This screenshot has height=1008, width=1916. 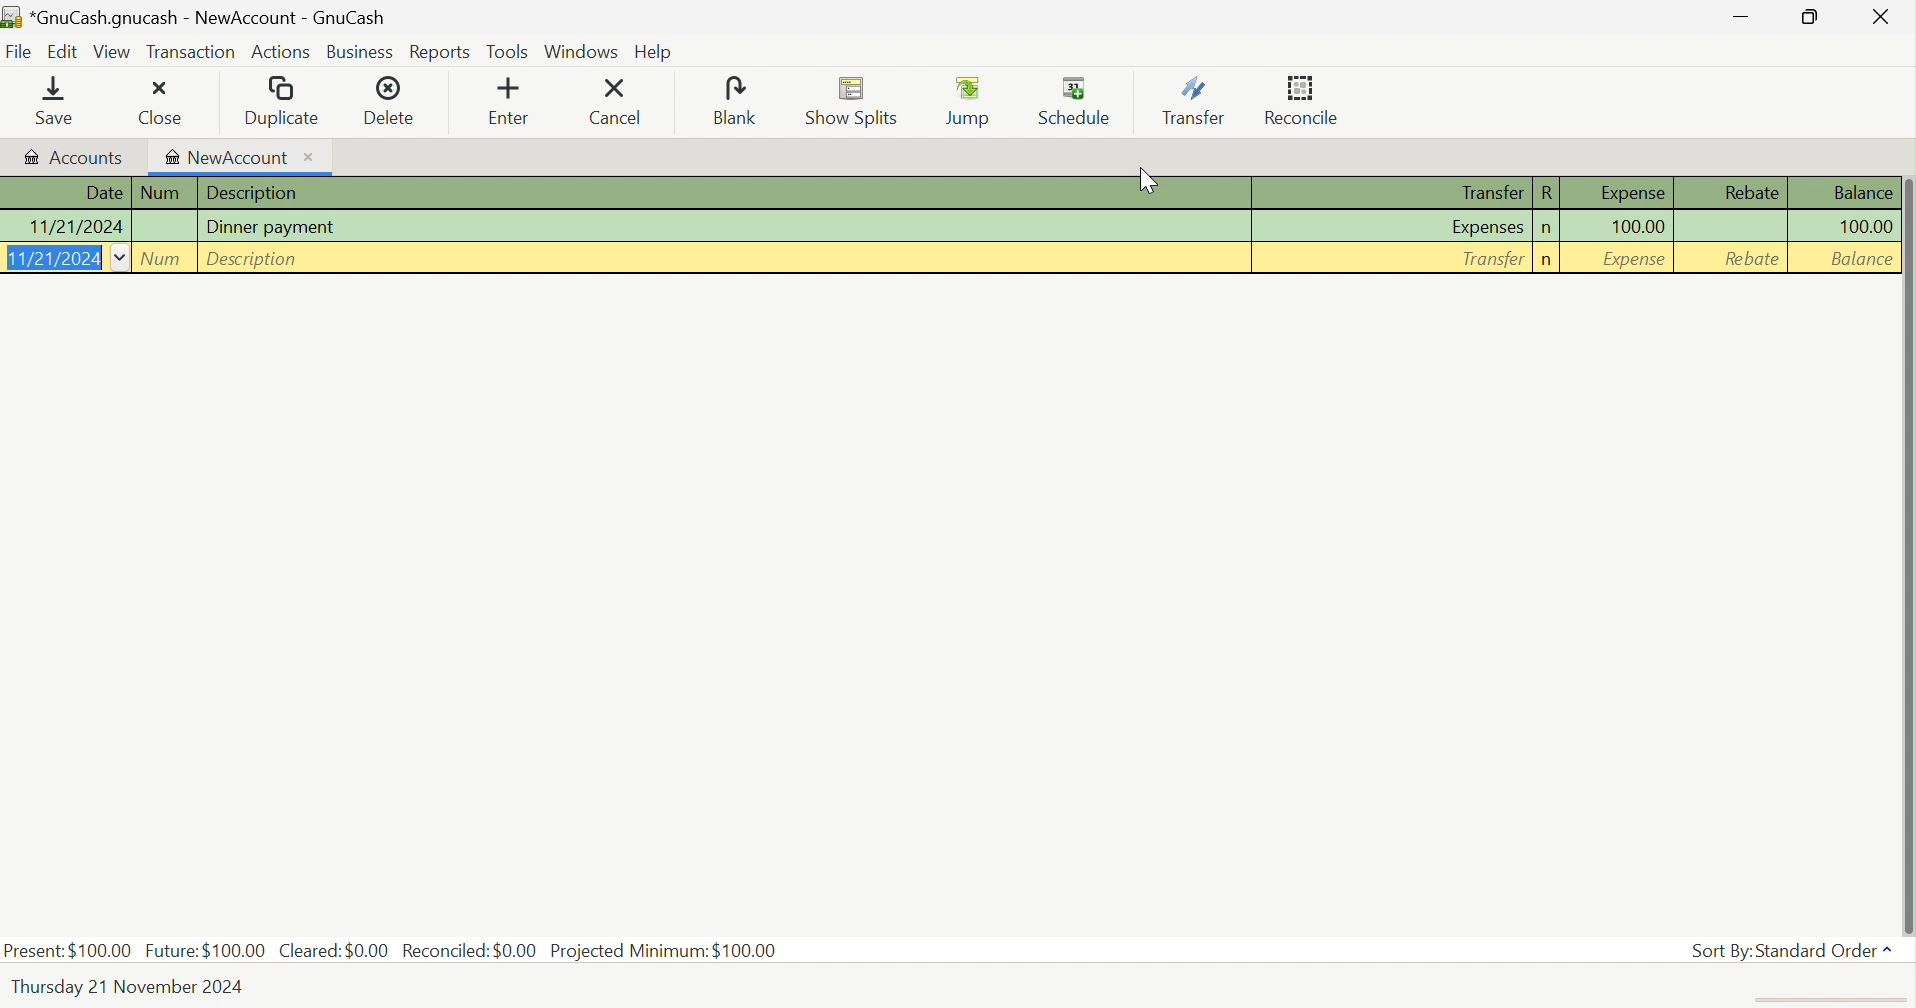 I want to click on Close, so click(x=153, y=102).